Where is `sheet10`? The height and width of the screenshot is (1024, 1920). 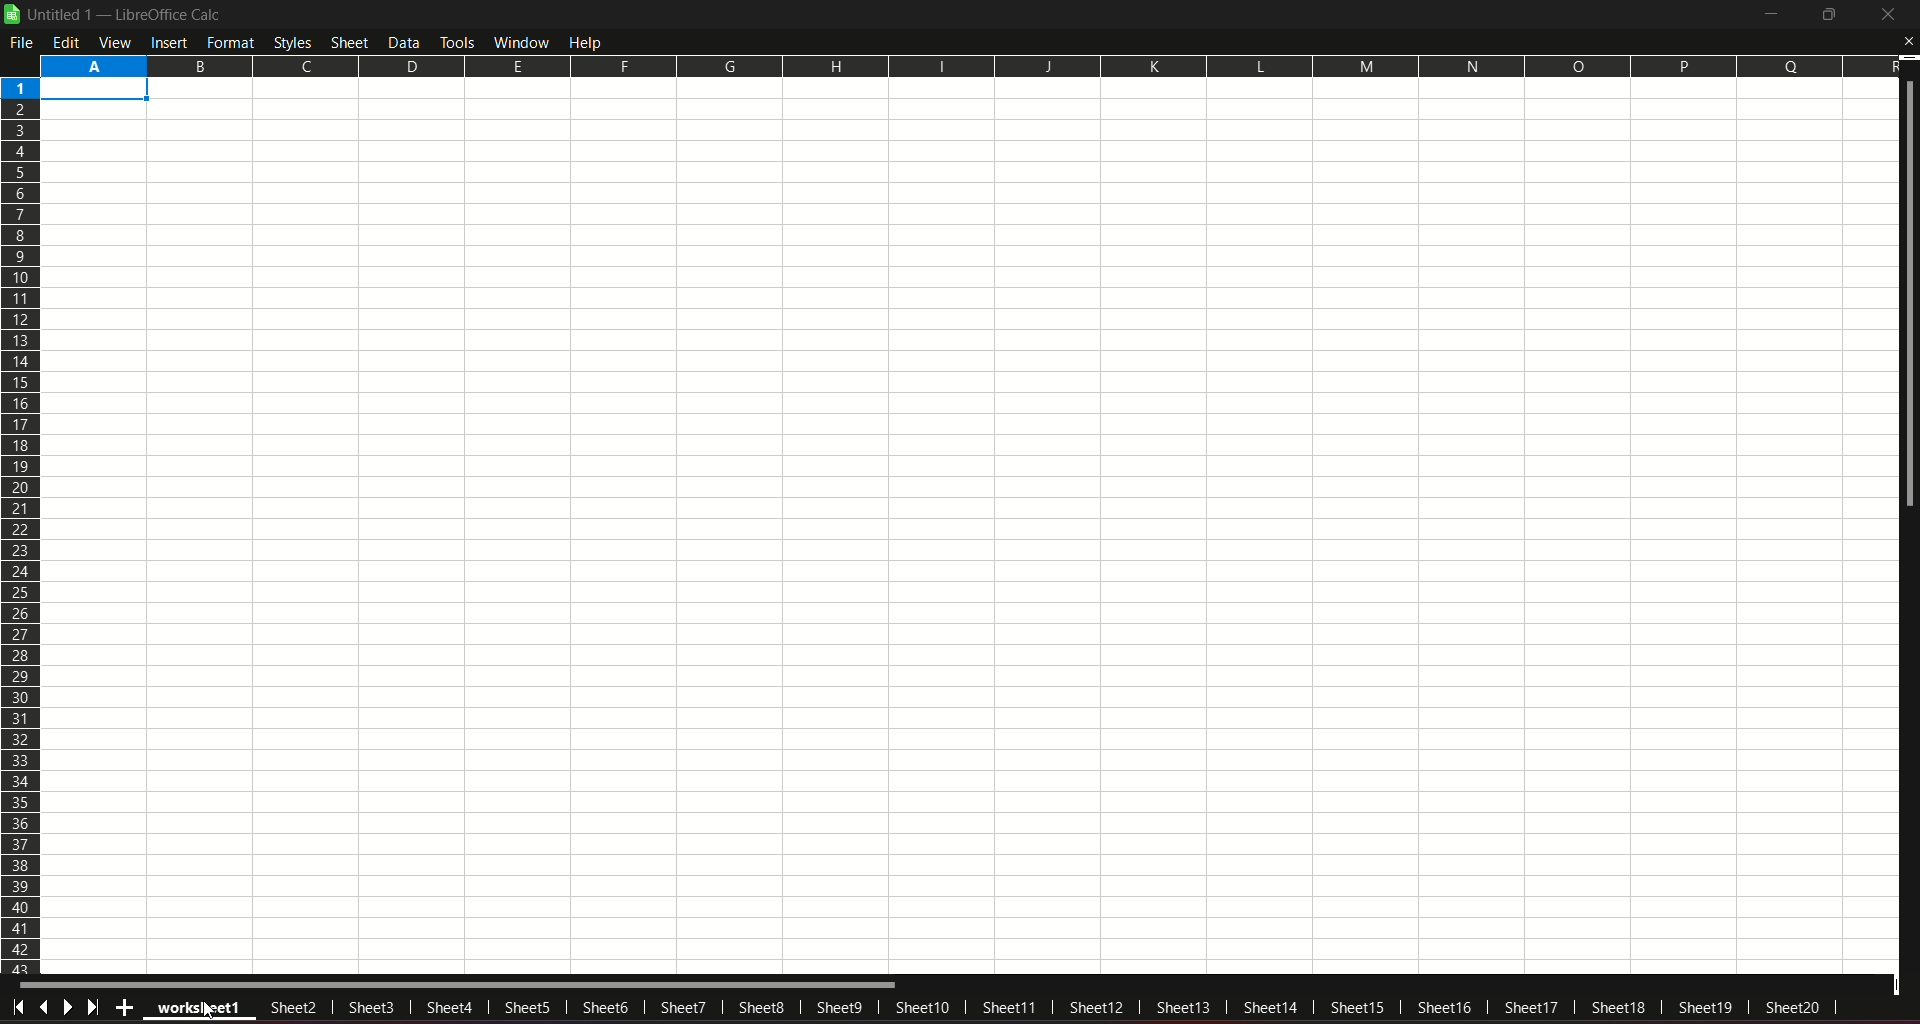 sheet10 is located at coordinates (921, 1006).